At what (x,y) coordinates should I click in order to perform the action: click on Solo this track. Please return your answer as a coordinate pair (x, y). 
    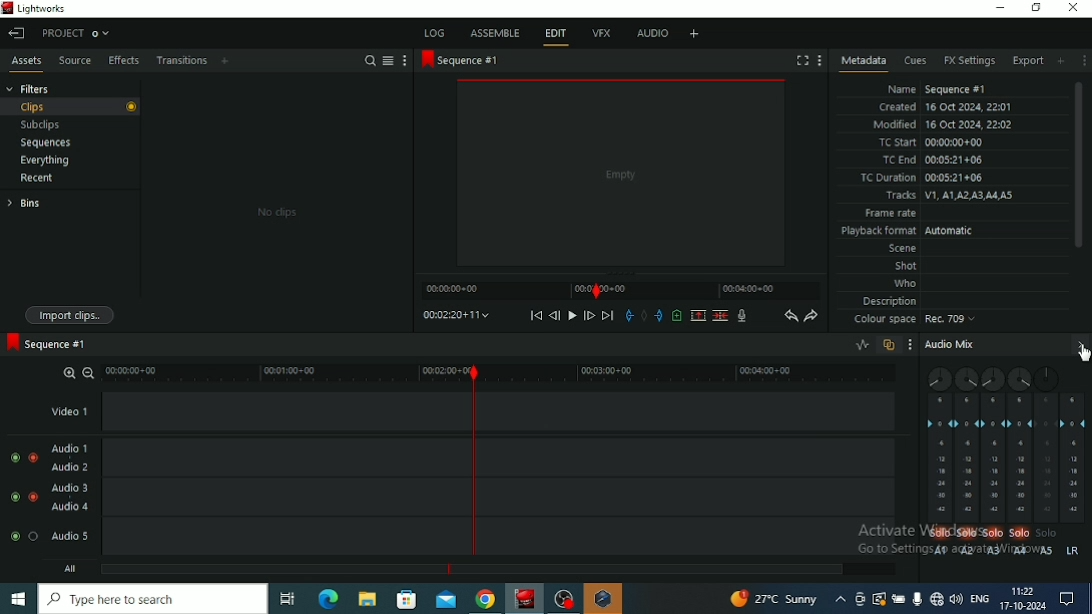
    Looking at the image, I should click on (967, 534).